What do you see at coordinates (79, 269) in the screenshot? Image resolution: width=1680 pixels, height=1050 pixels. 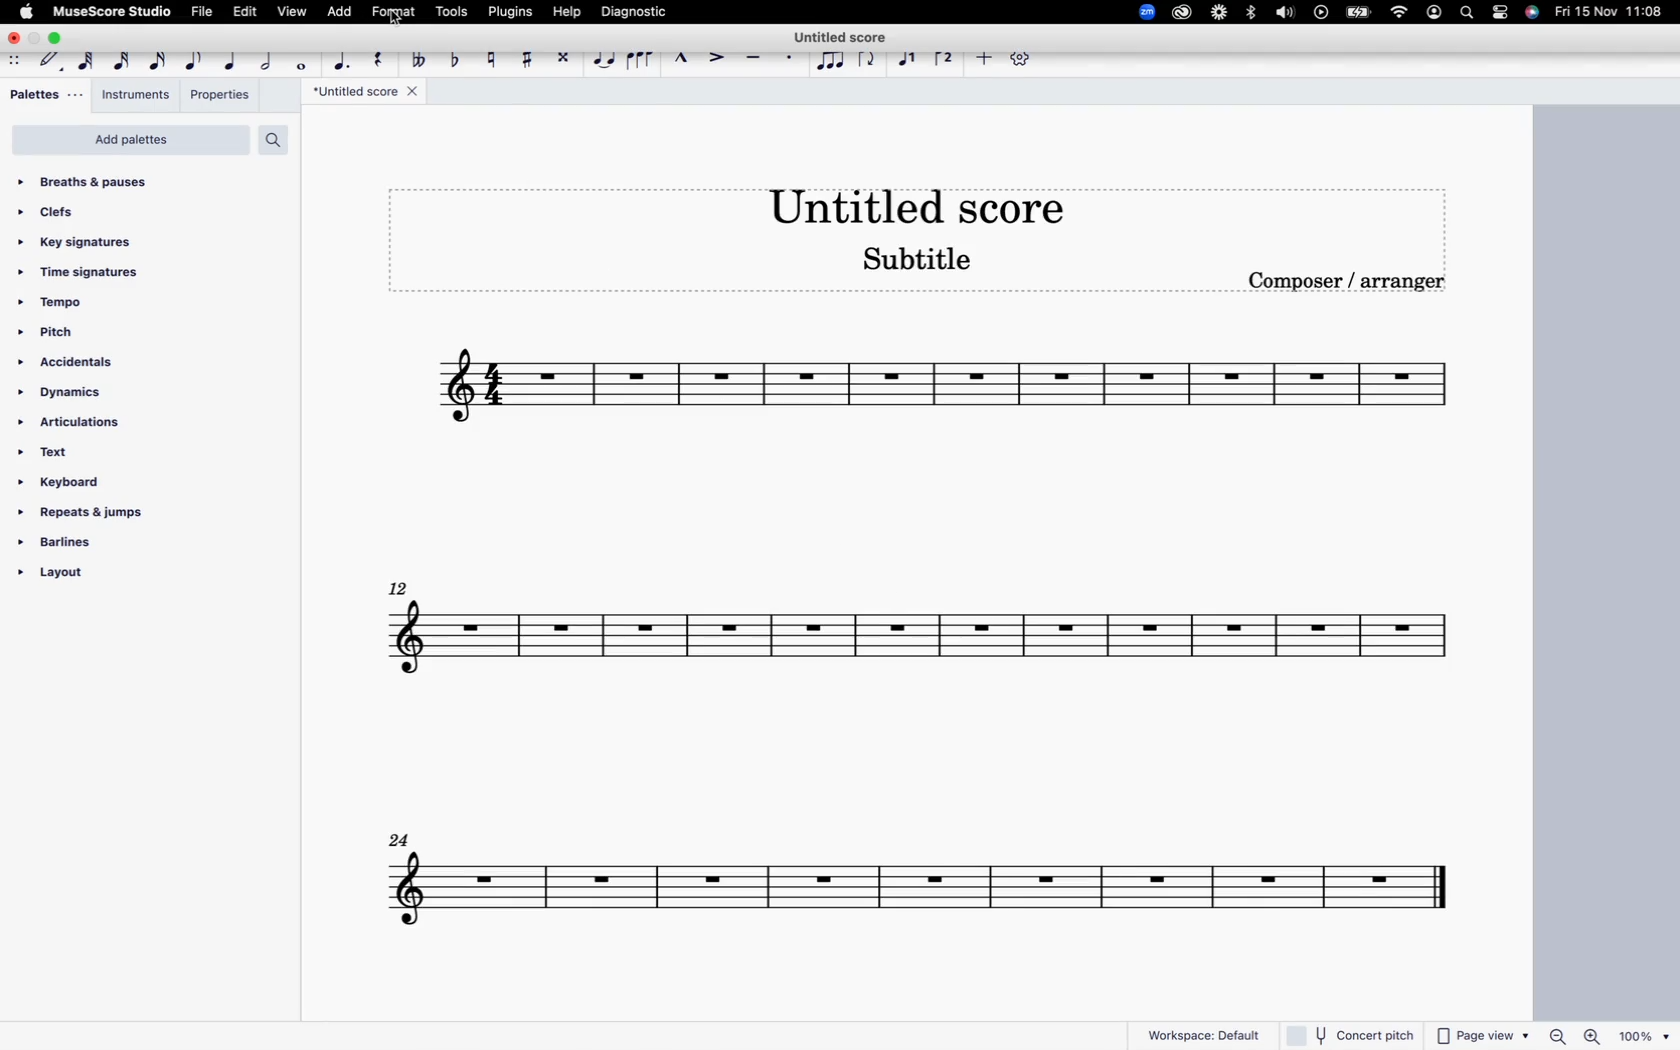 I see `time signatures` at bounding box center [79, 269].